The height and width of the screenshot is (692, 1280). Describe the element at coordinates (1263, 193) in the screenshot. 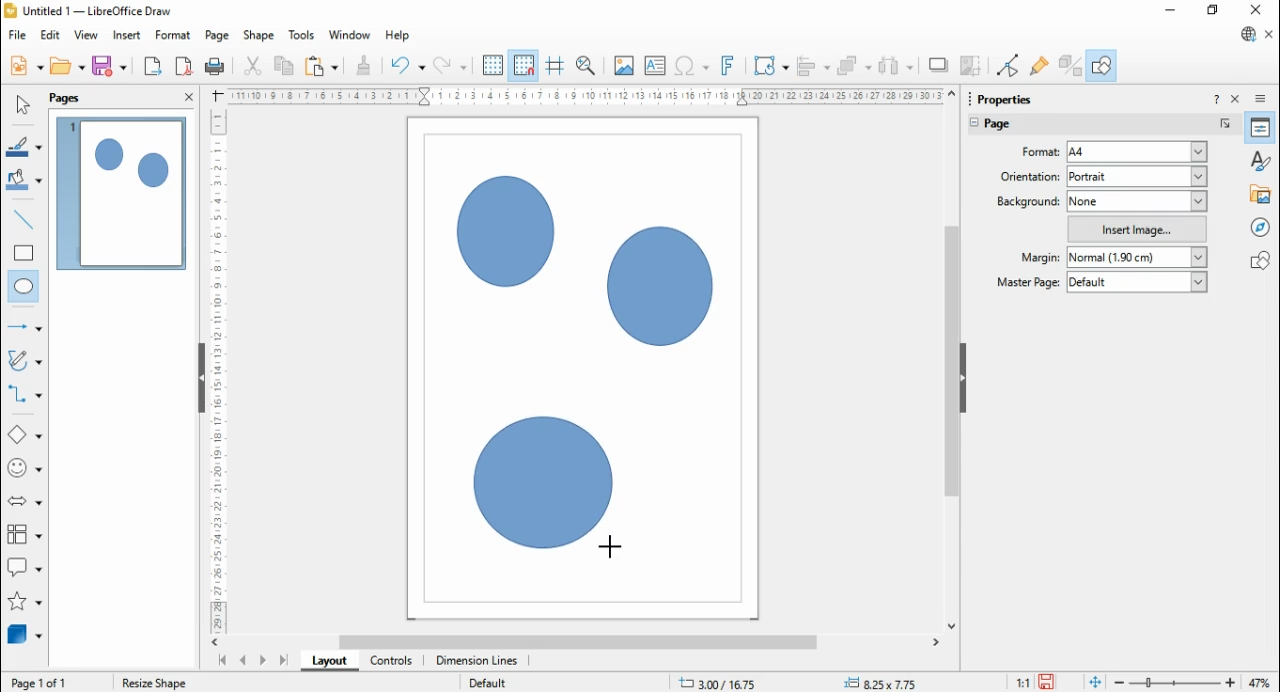

I see `gallery` at that location.